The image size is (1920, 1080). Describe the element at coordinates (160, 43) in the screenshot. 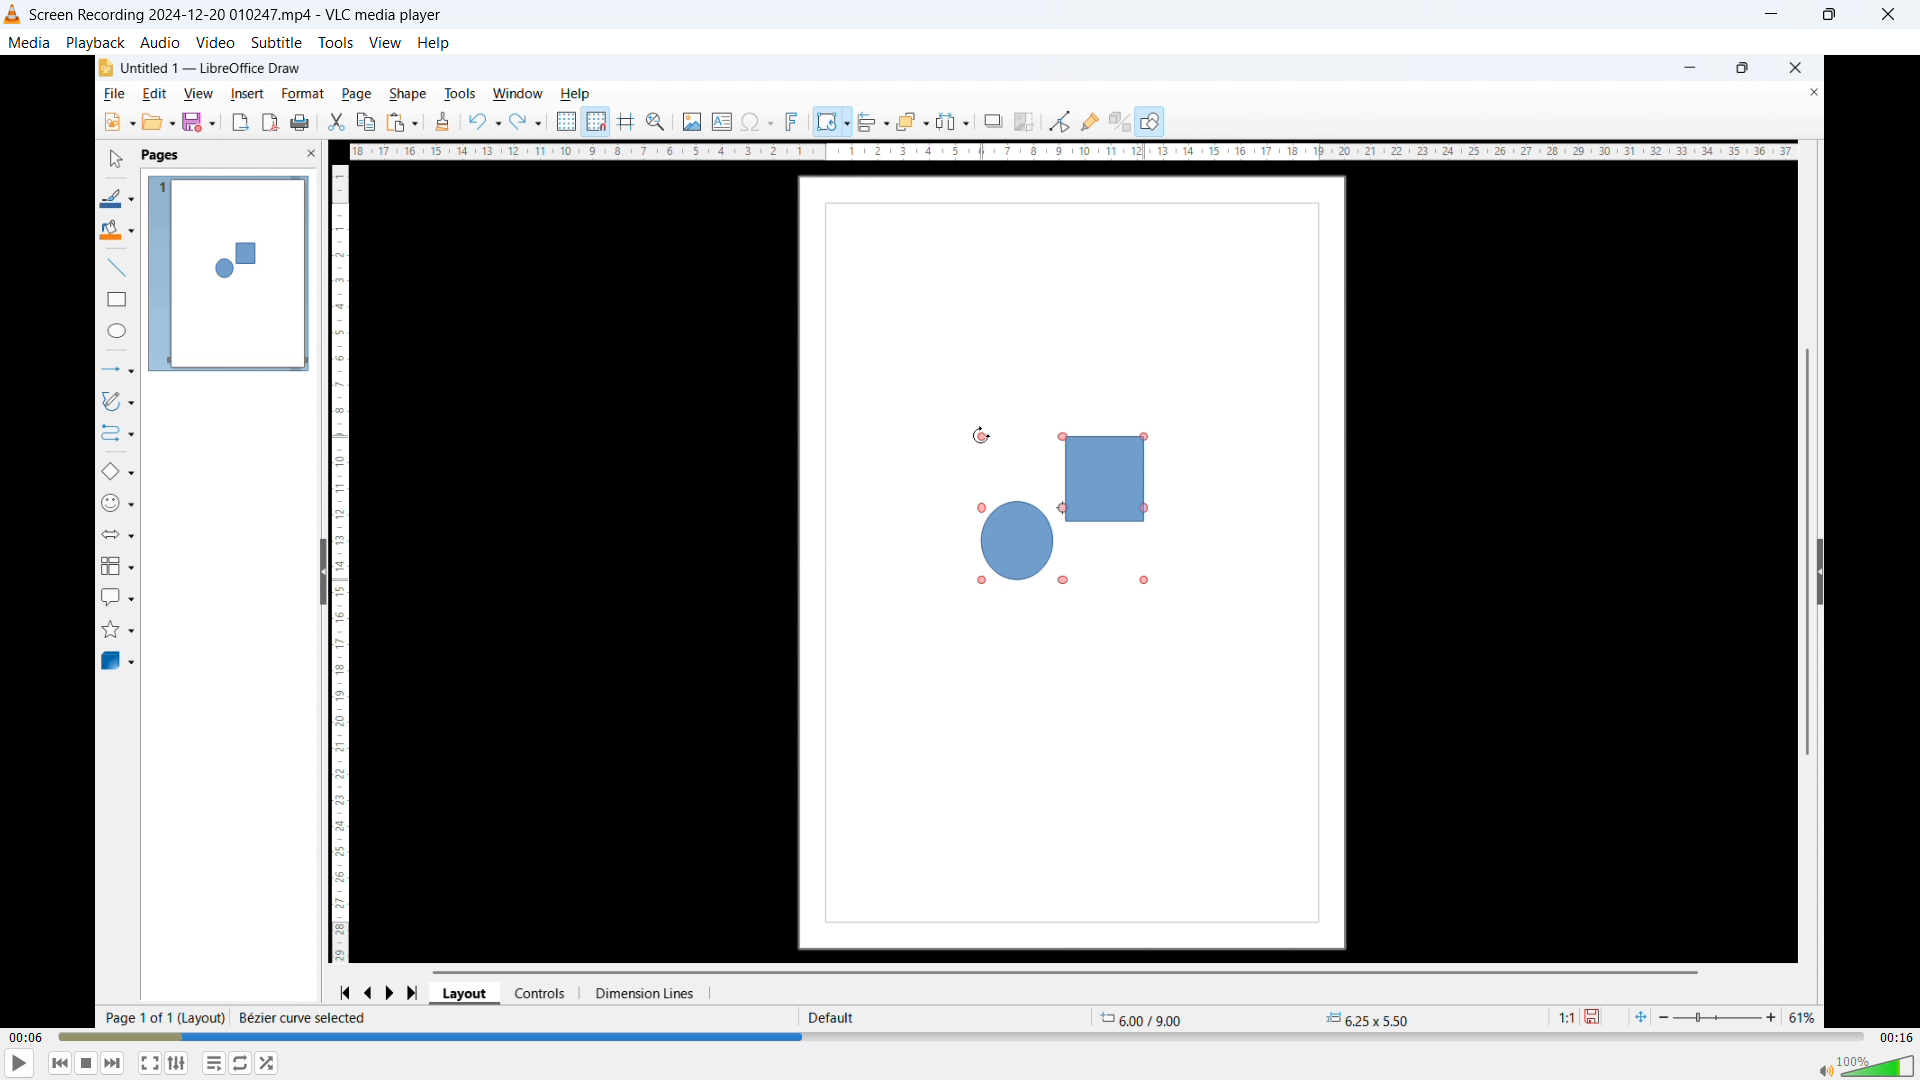

I see `Audio ` at that location.